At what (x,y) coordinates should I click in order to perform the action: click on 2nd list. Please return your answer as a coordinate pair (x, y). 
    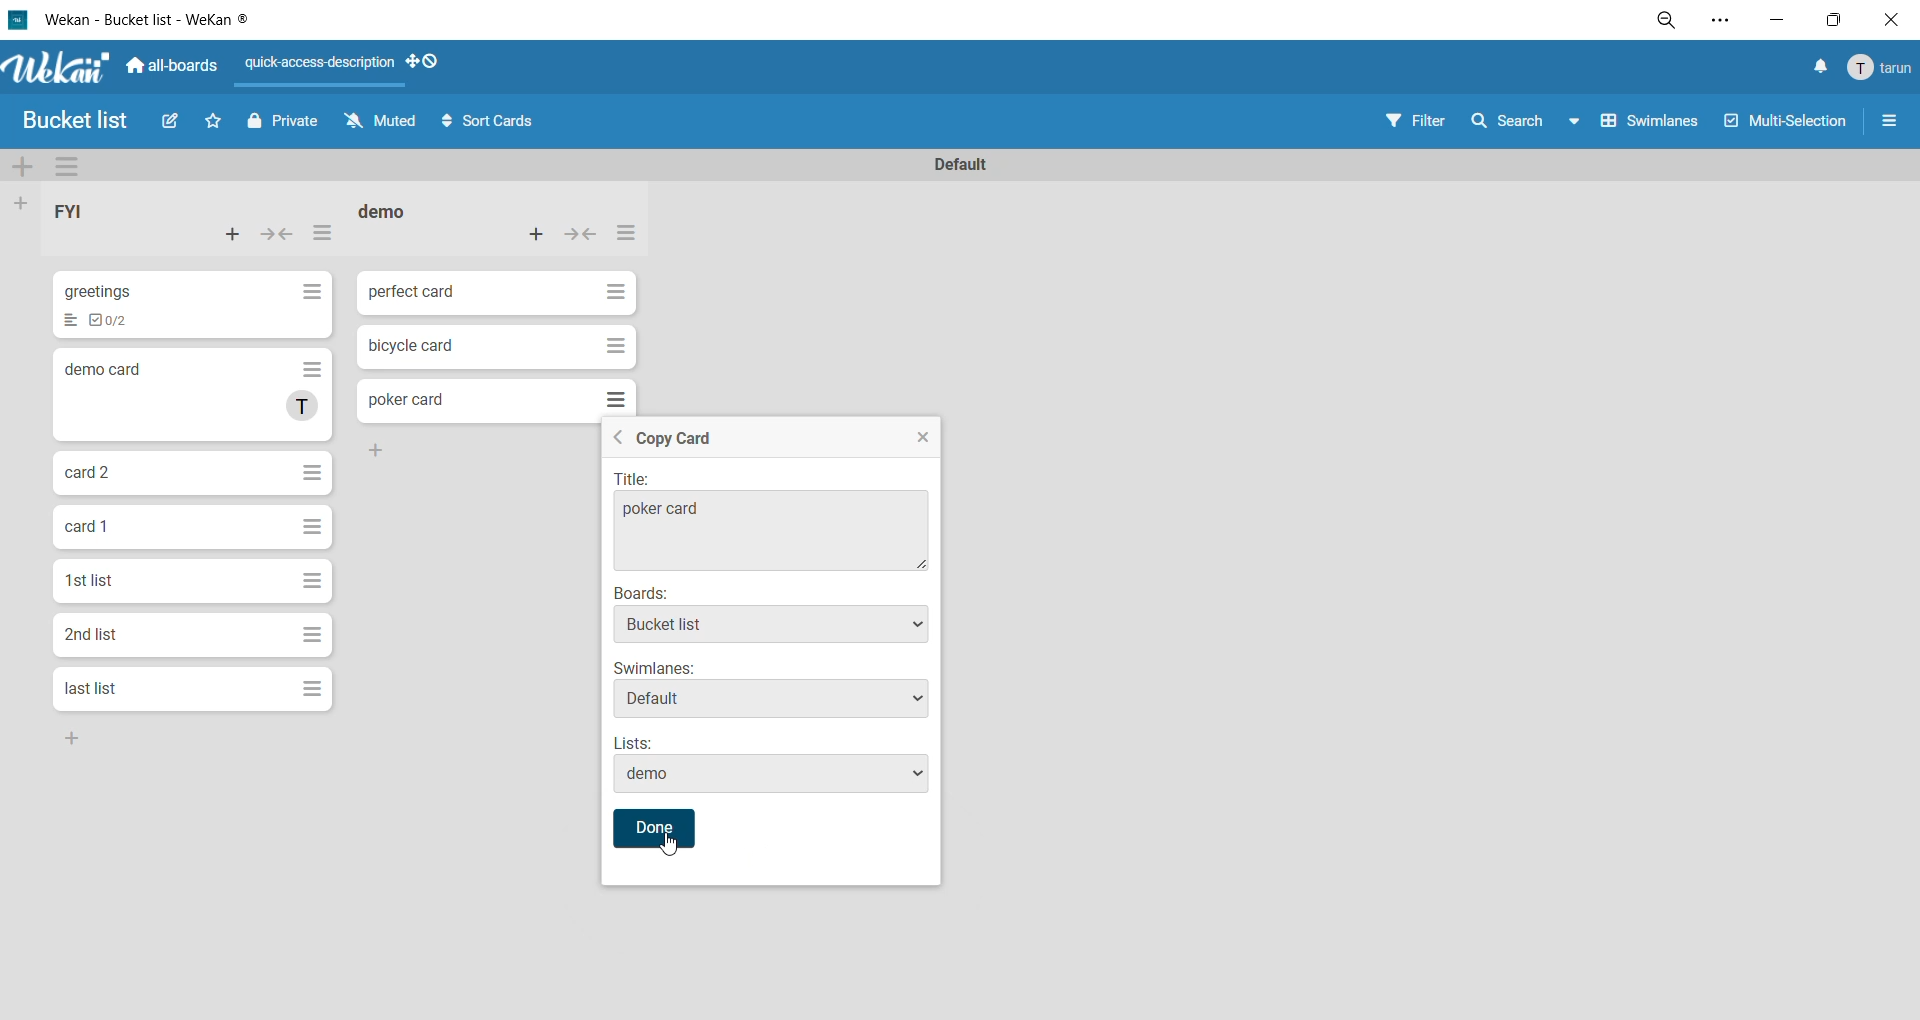
    Looking at the image, I should click on (88, 632).